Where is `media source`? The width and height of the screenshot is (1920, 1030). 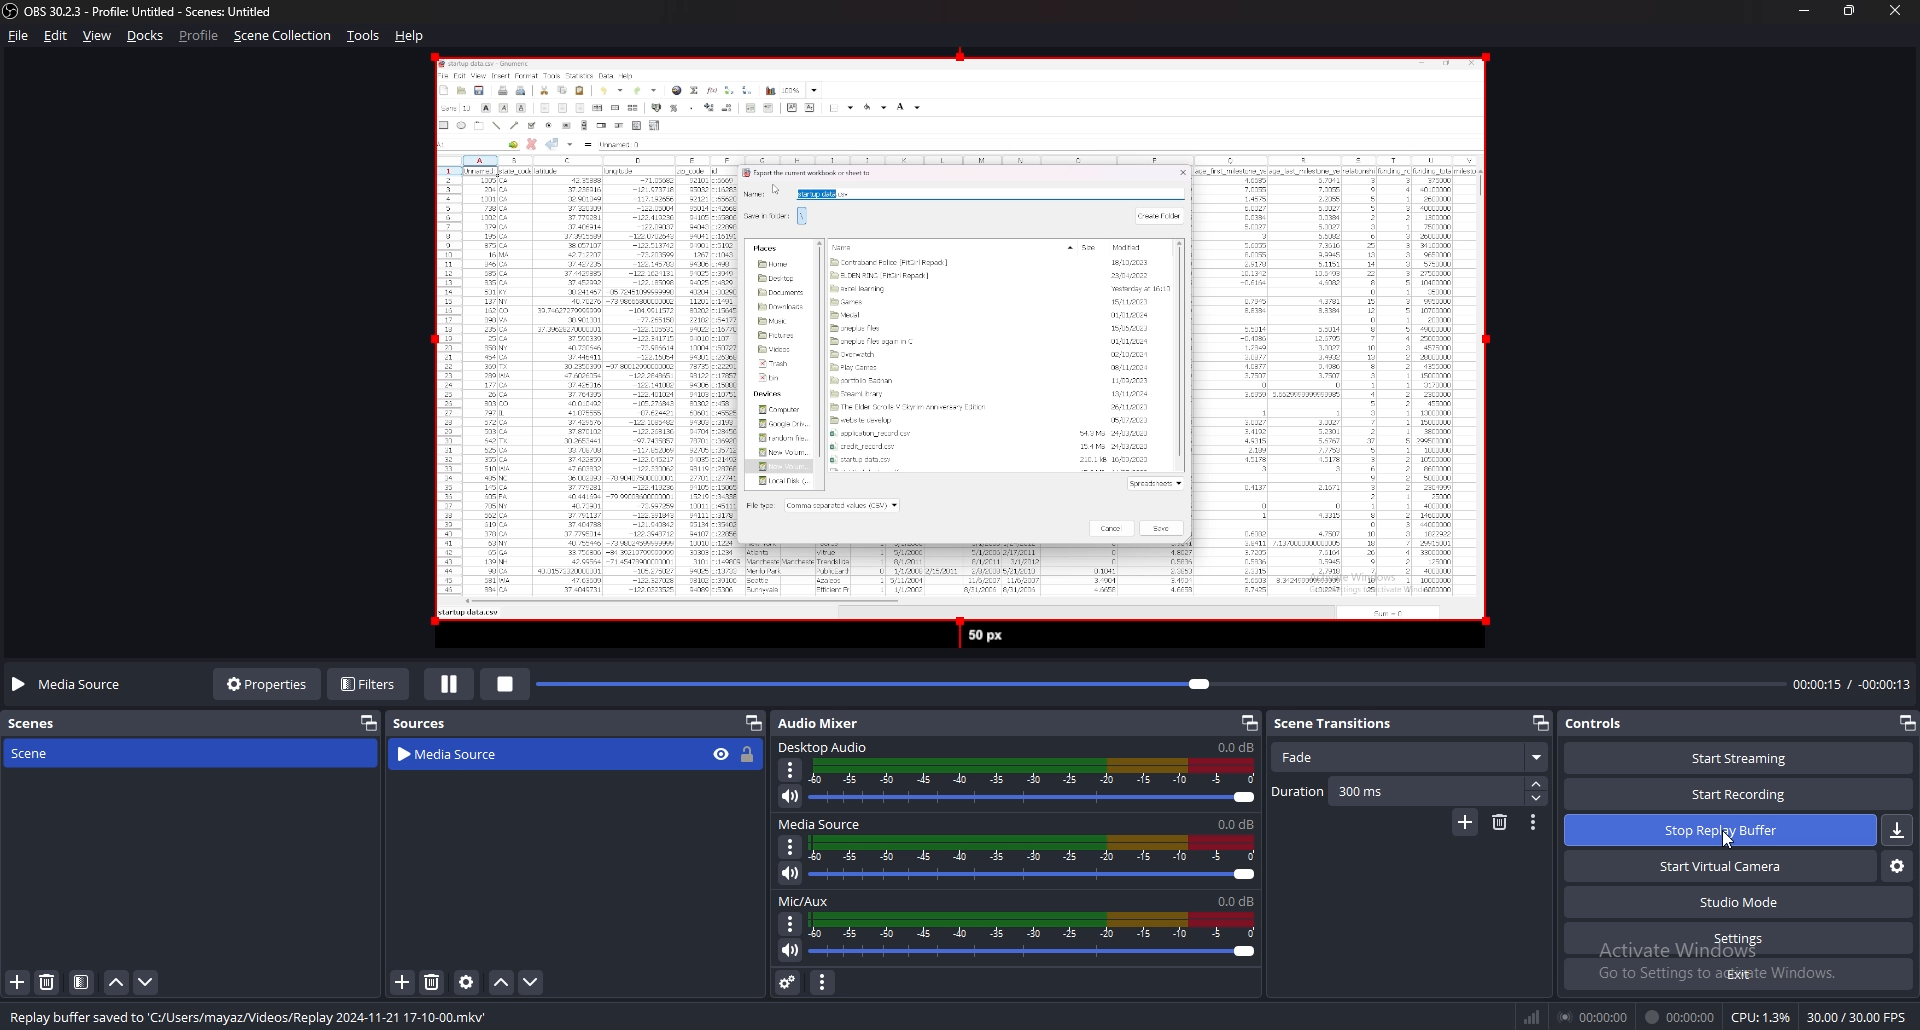
media source is located at coordinates (524, 755).